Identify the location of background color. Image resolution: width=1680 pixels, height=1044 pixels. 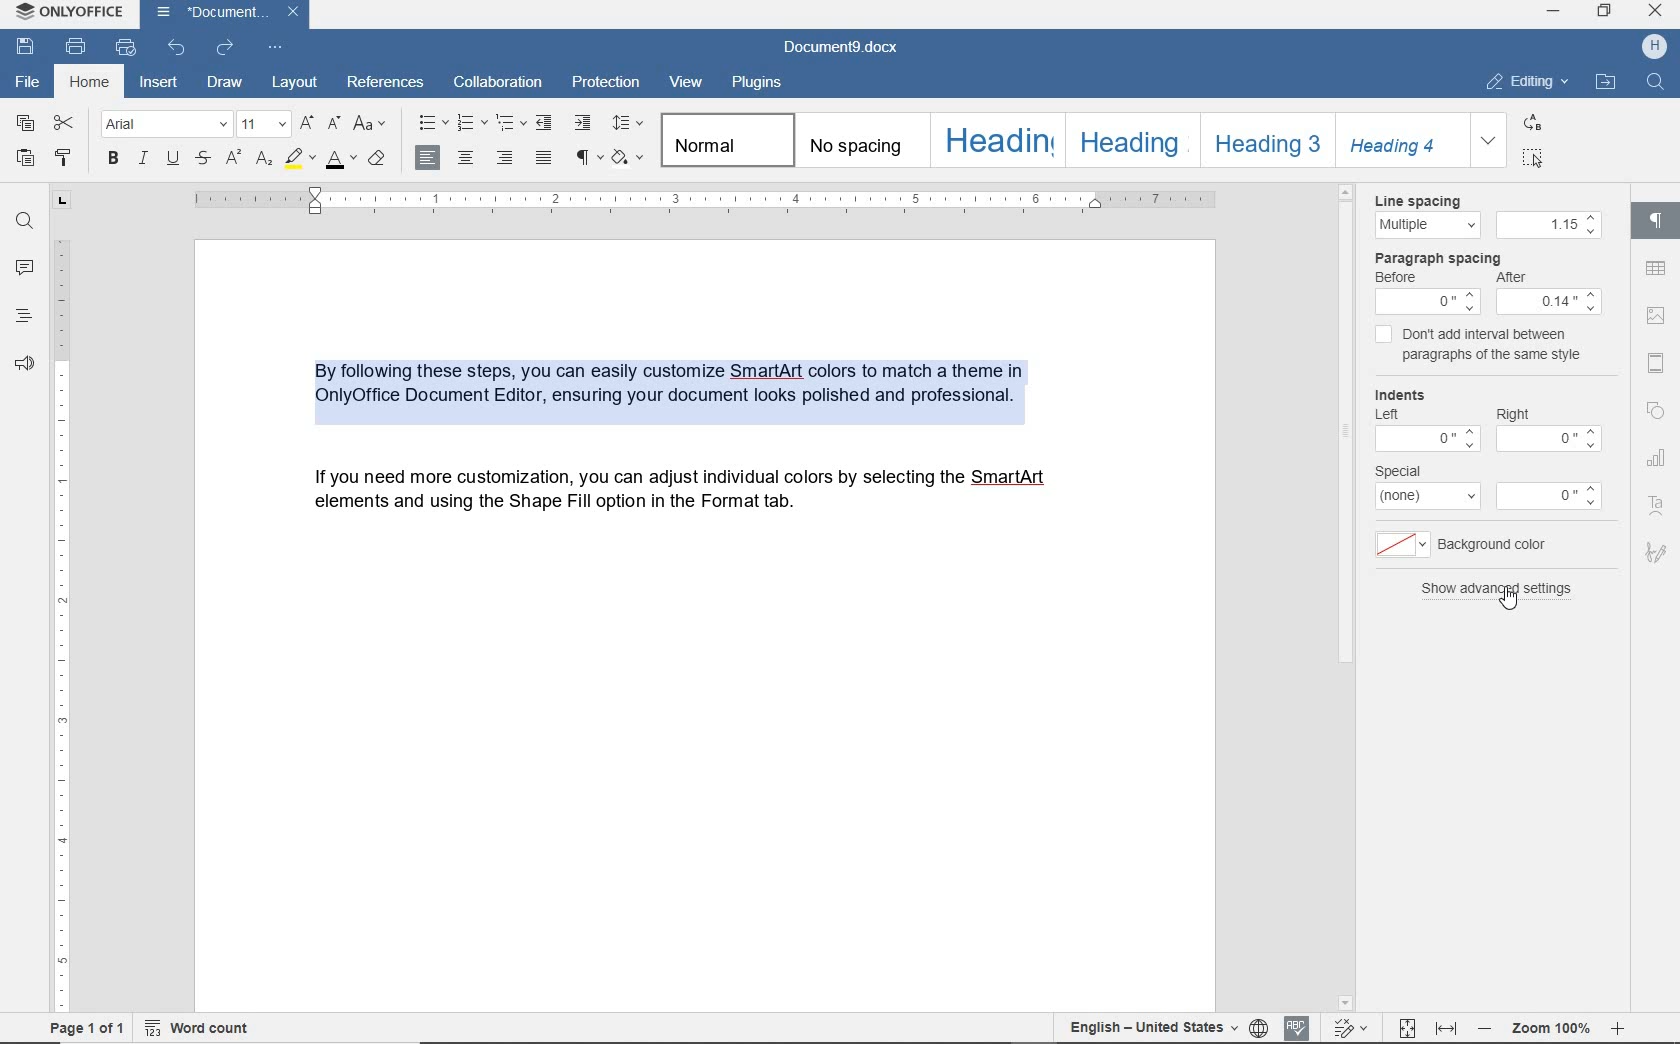
(1464, 545).